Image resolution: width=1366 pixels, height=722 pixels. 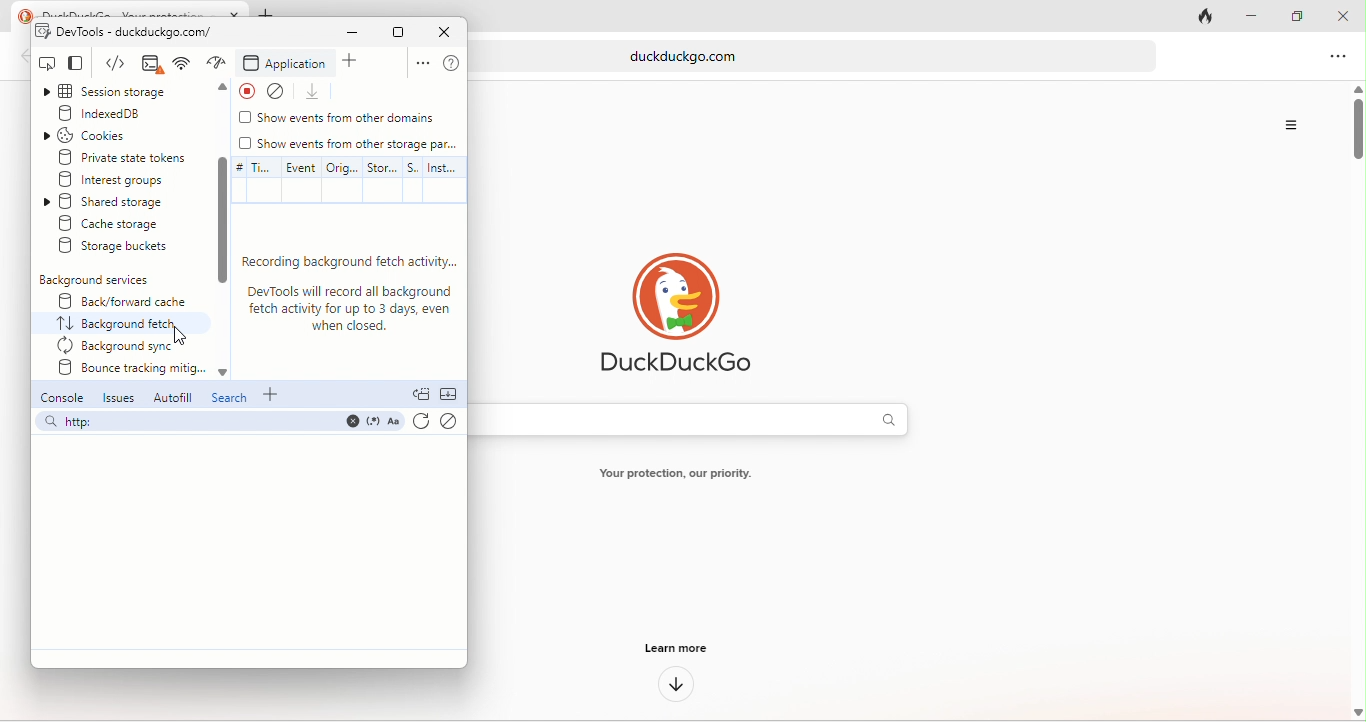 I want to click on indexed, so click(x=122, y=114).